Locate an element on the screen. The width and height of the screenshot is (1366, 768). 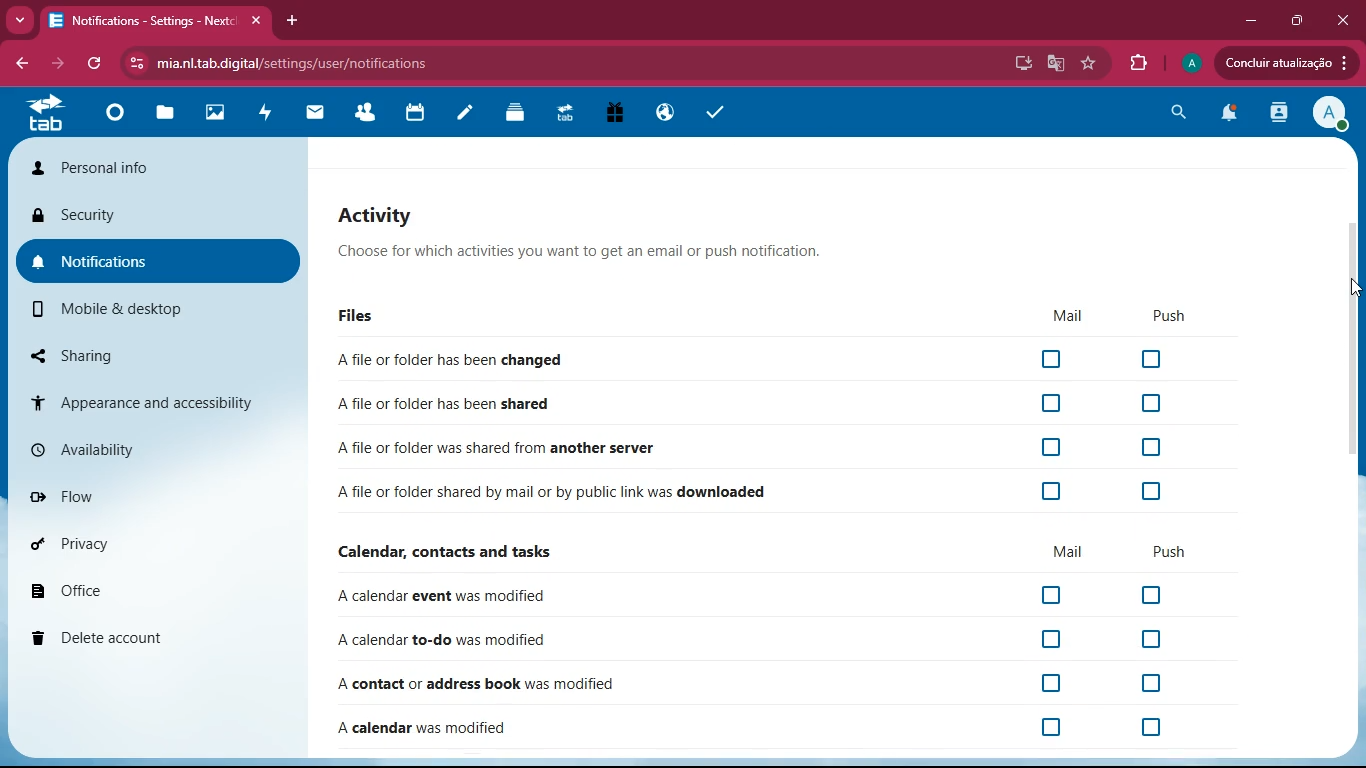
checkbox is located at coordinates (1052, 491).